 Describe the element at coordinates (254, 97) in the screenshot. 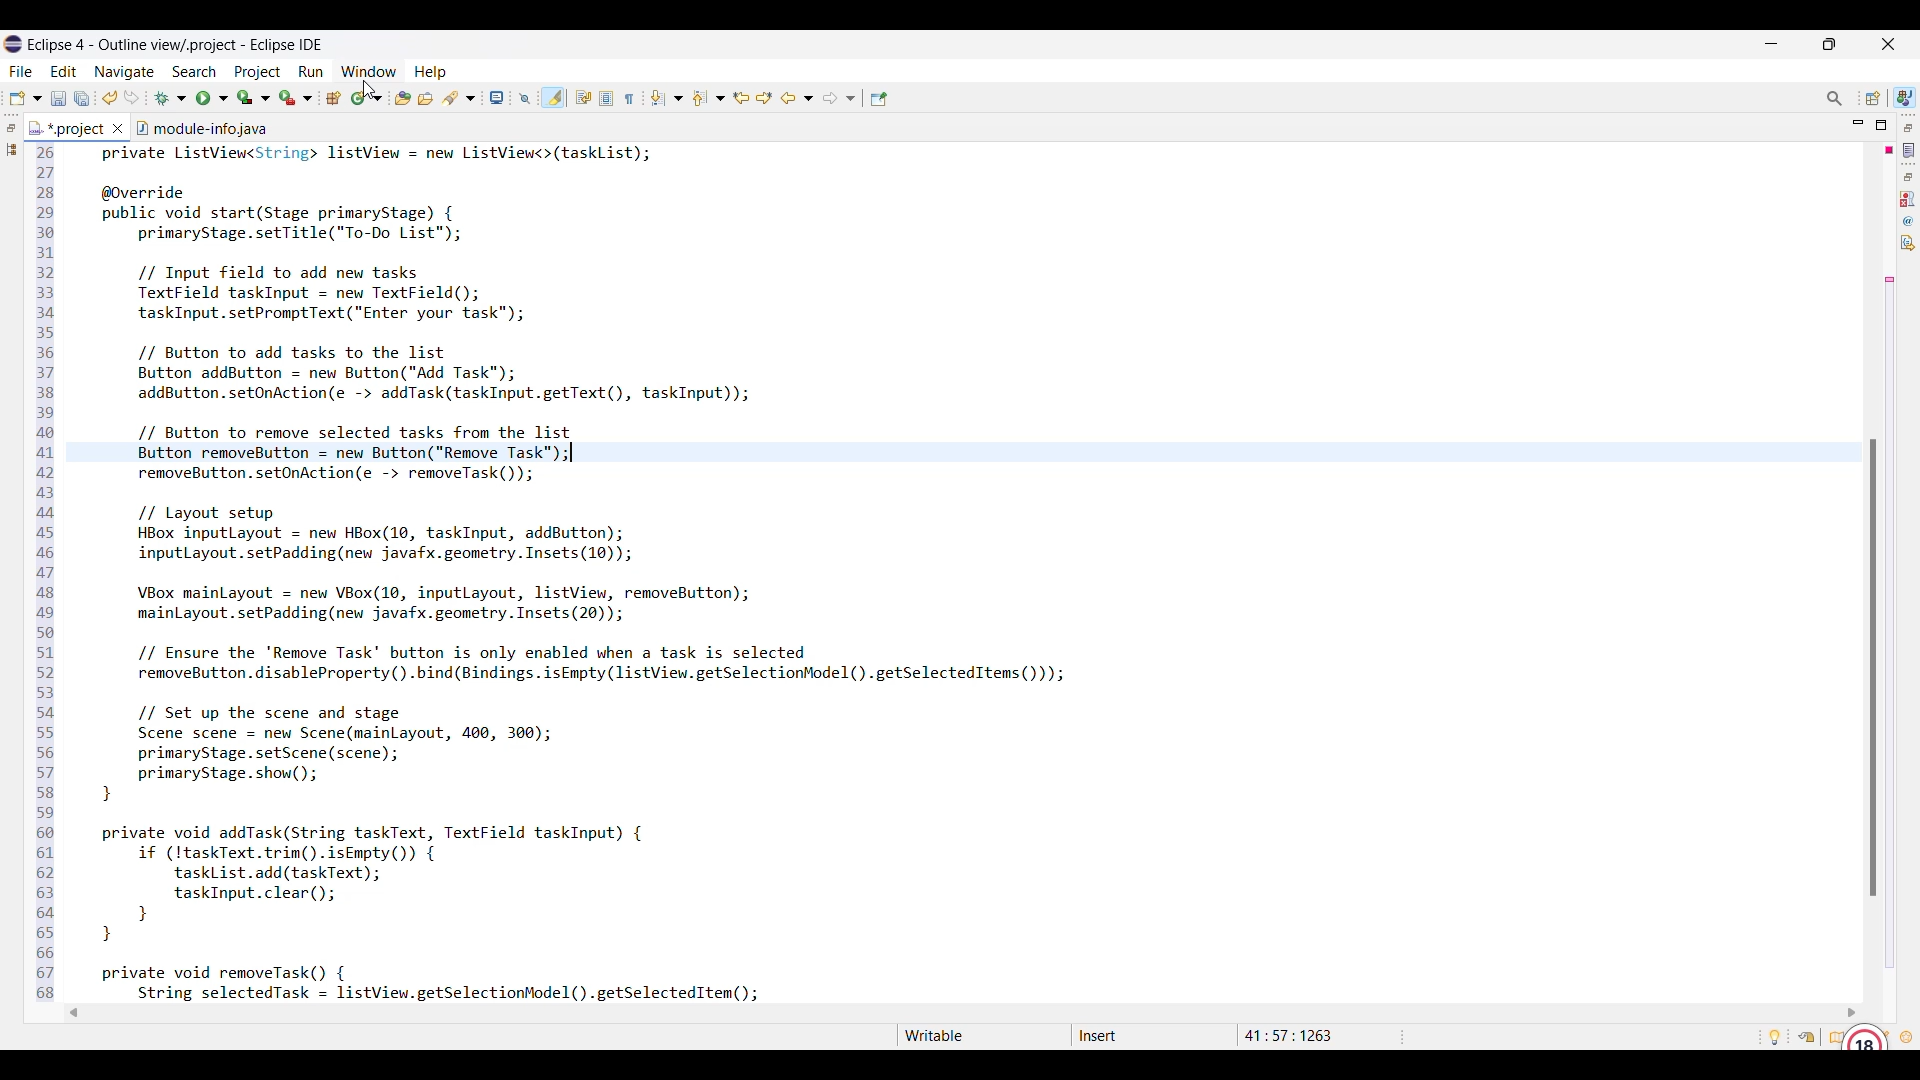

I see `Coverage options` at that location.